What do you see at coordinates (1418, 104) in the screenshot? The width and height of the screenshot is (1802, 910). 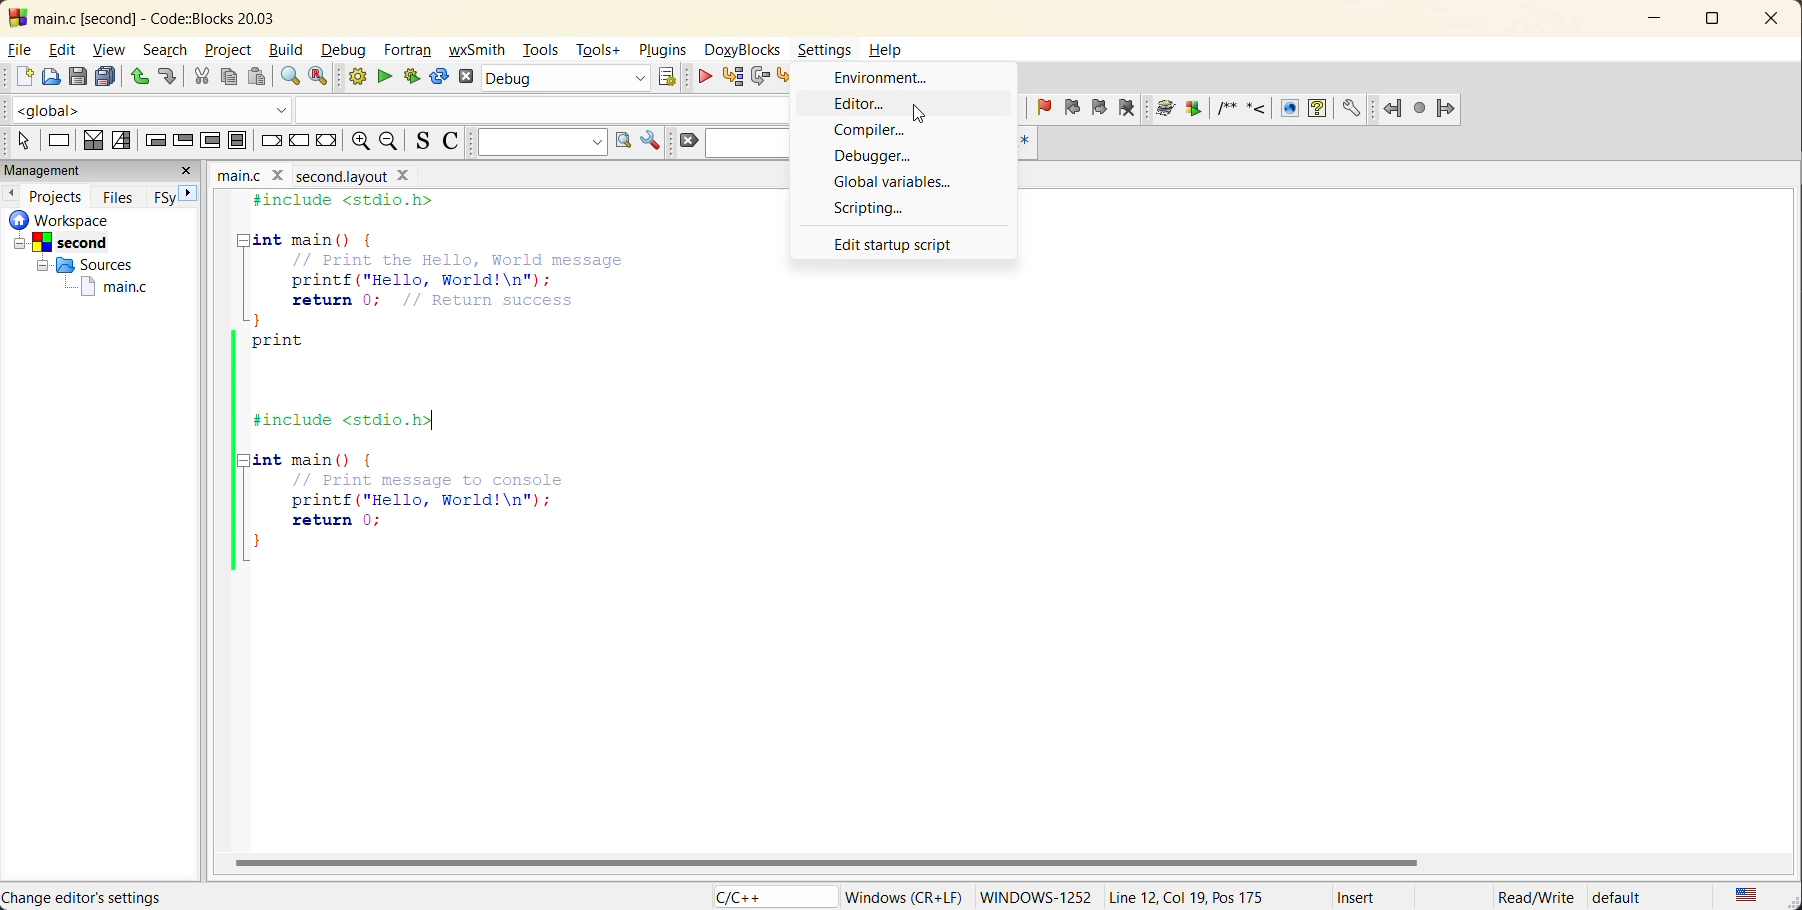 I see `last jump` at bounding box center [1418, 104].